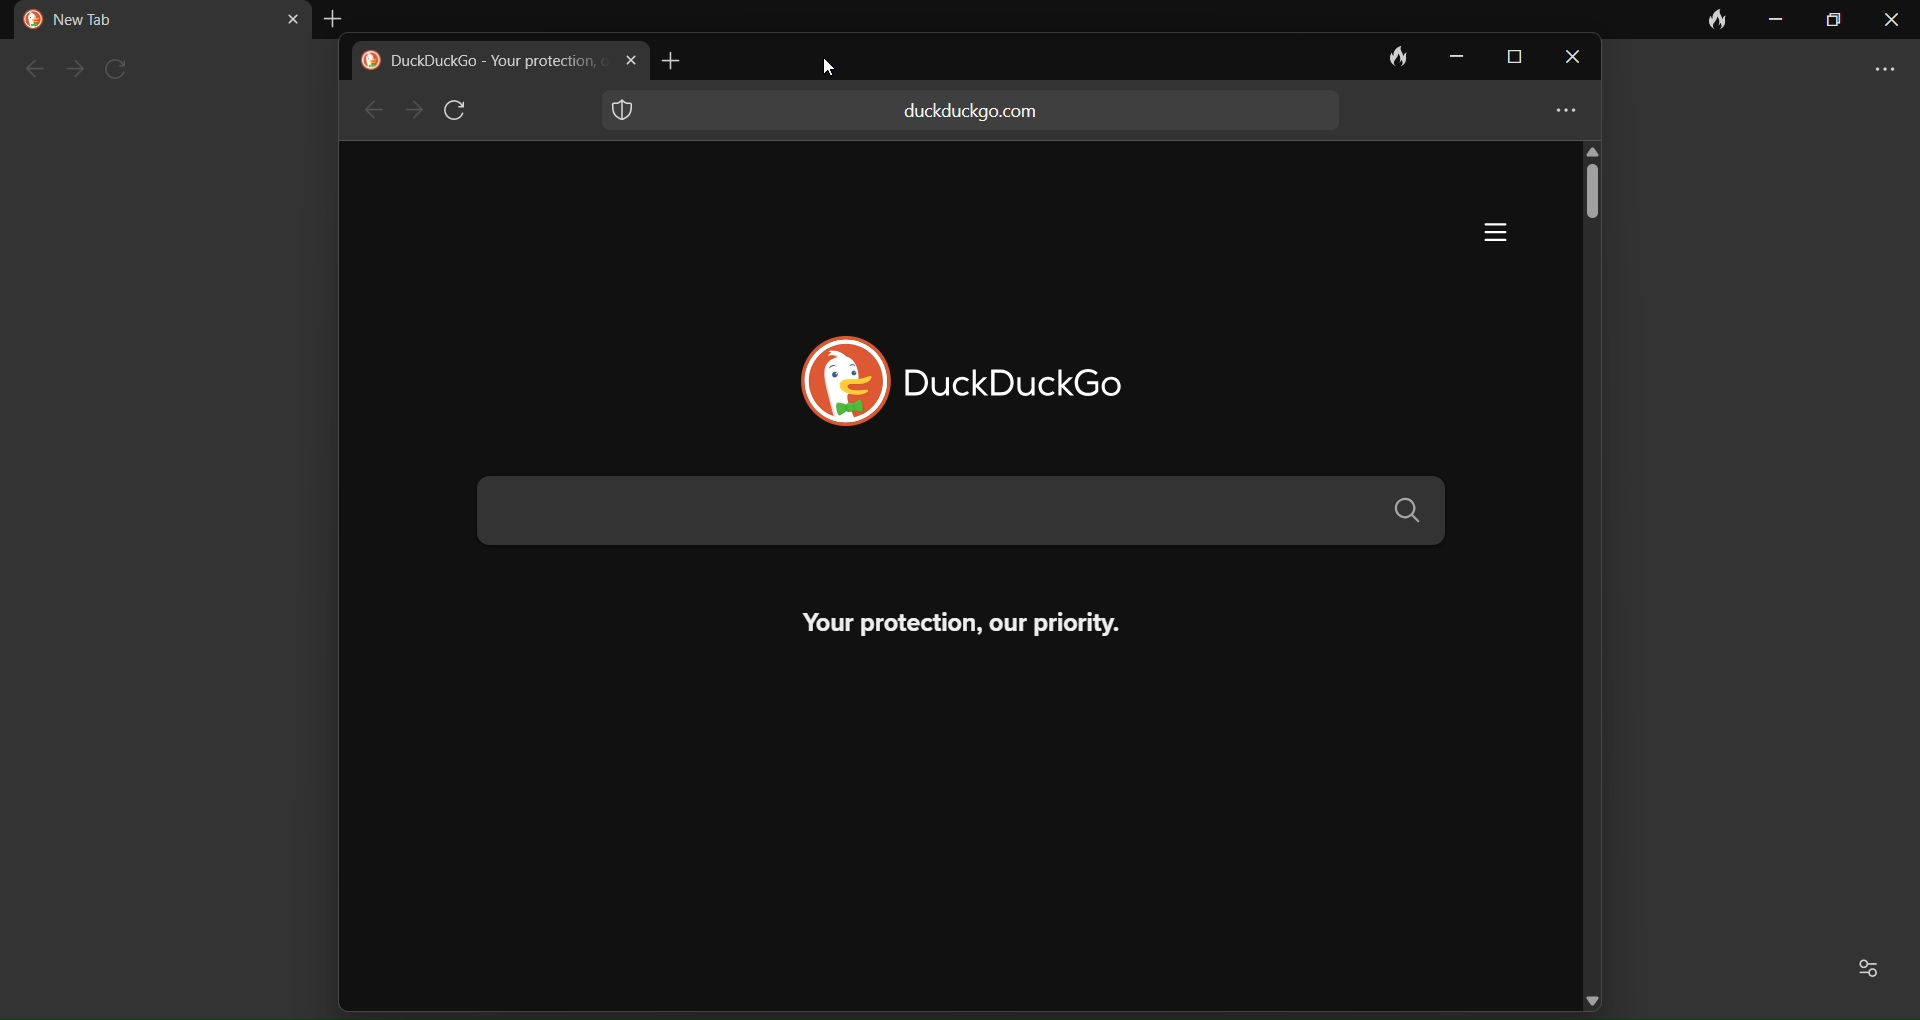 The height and width of the screenshot is (1020, 1920). I want to click on menu, so click(1476, 234).